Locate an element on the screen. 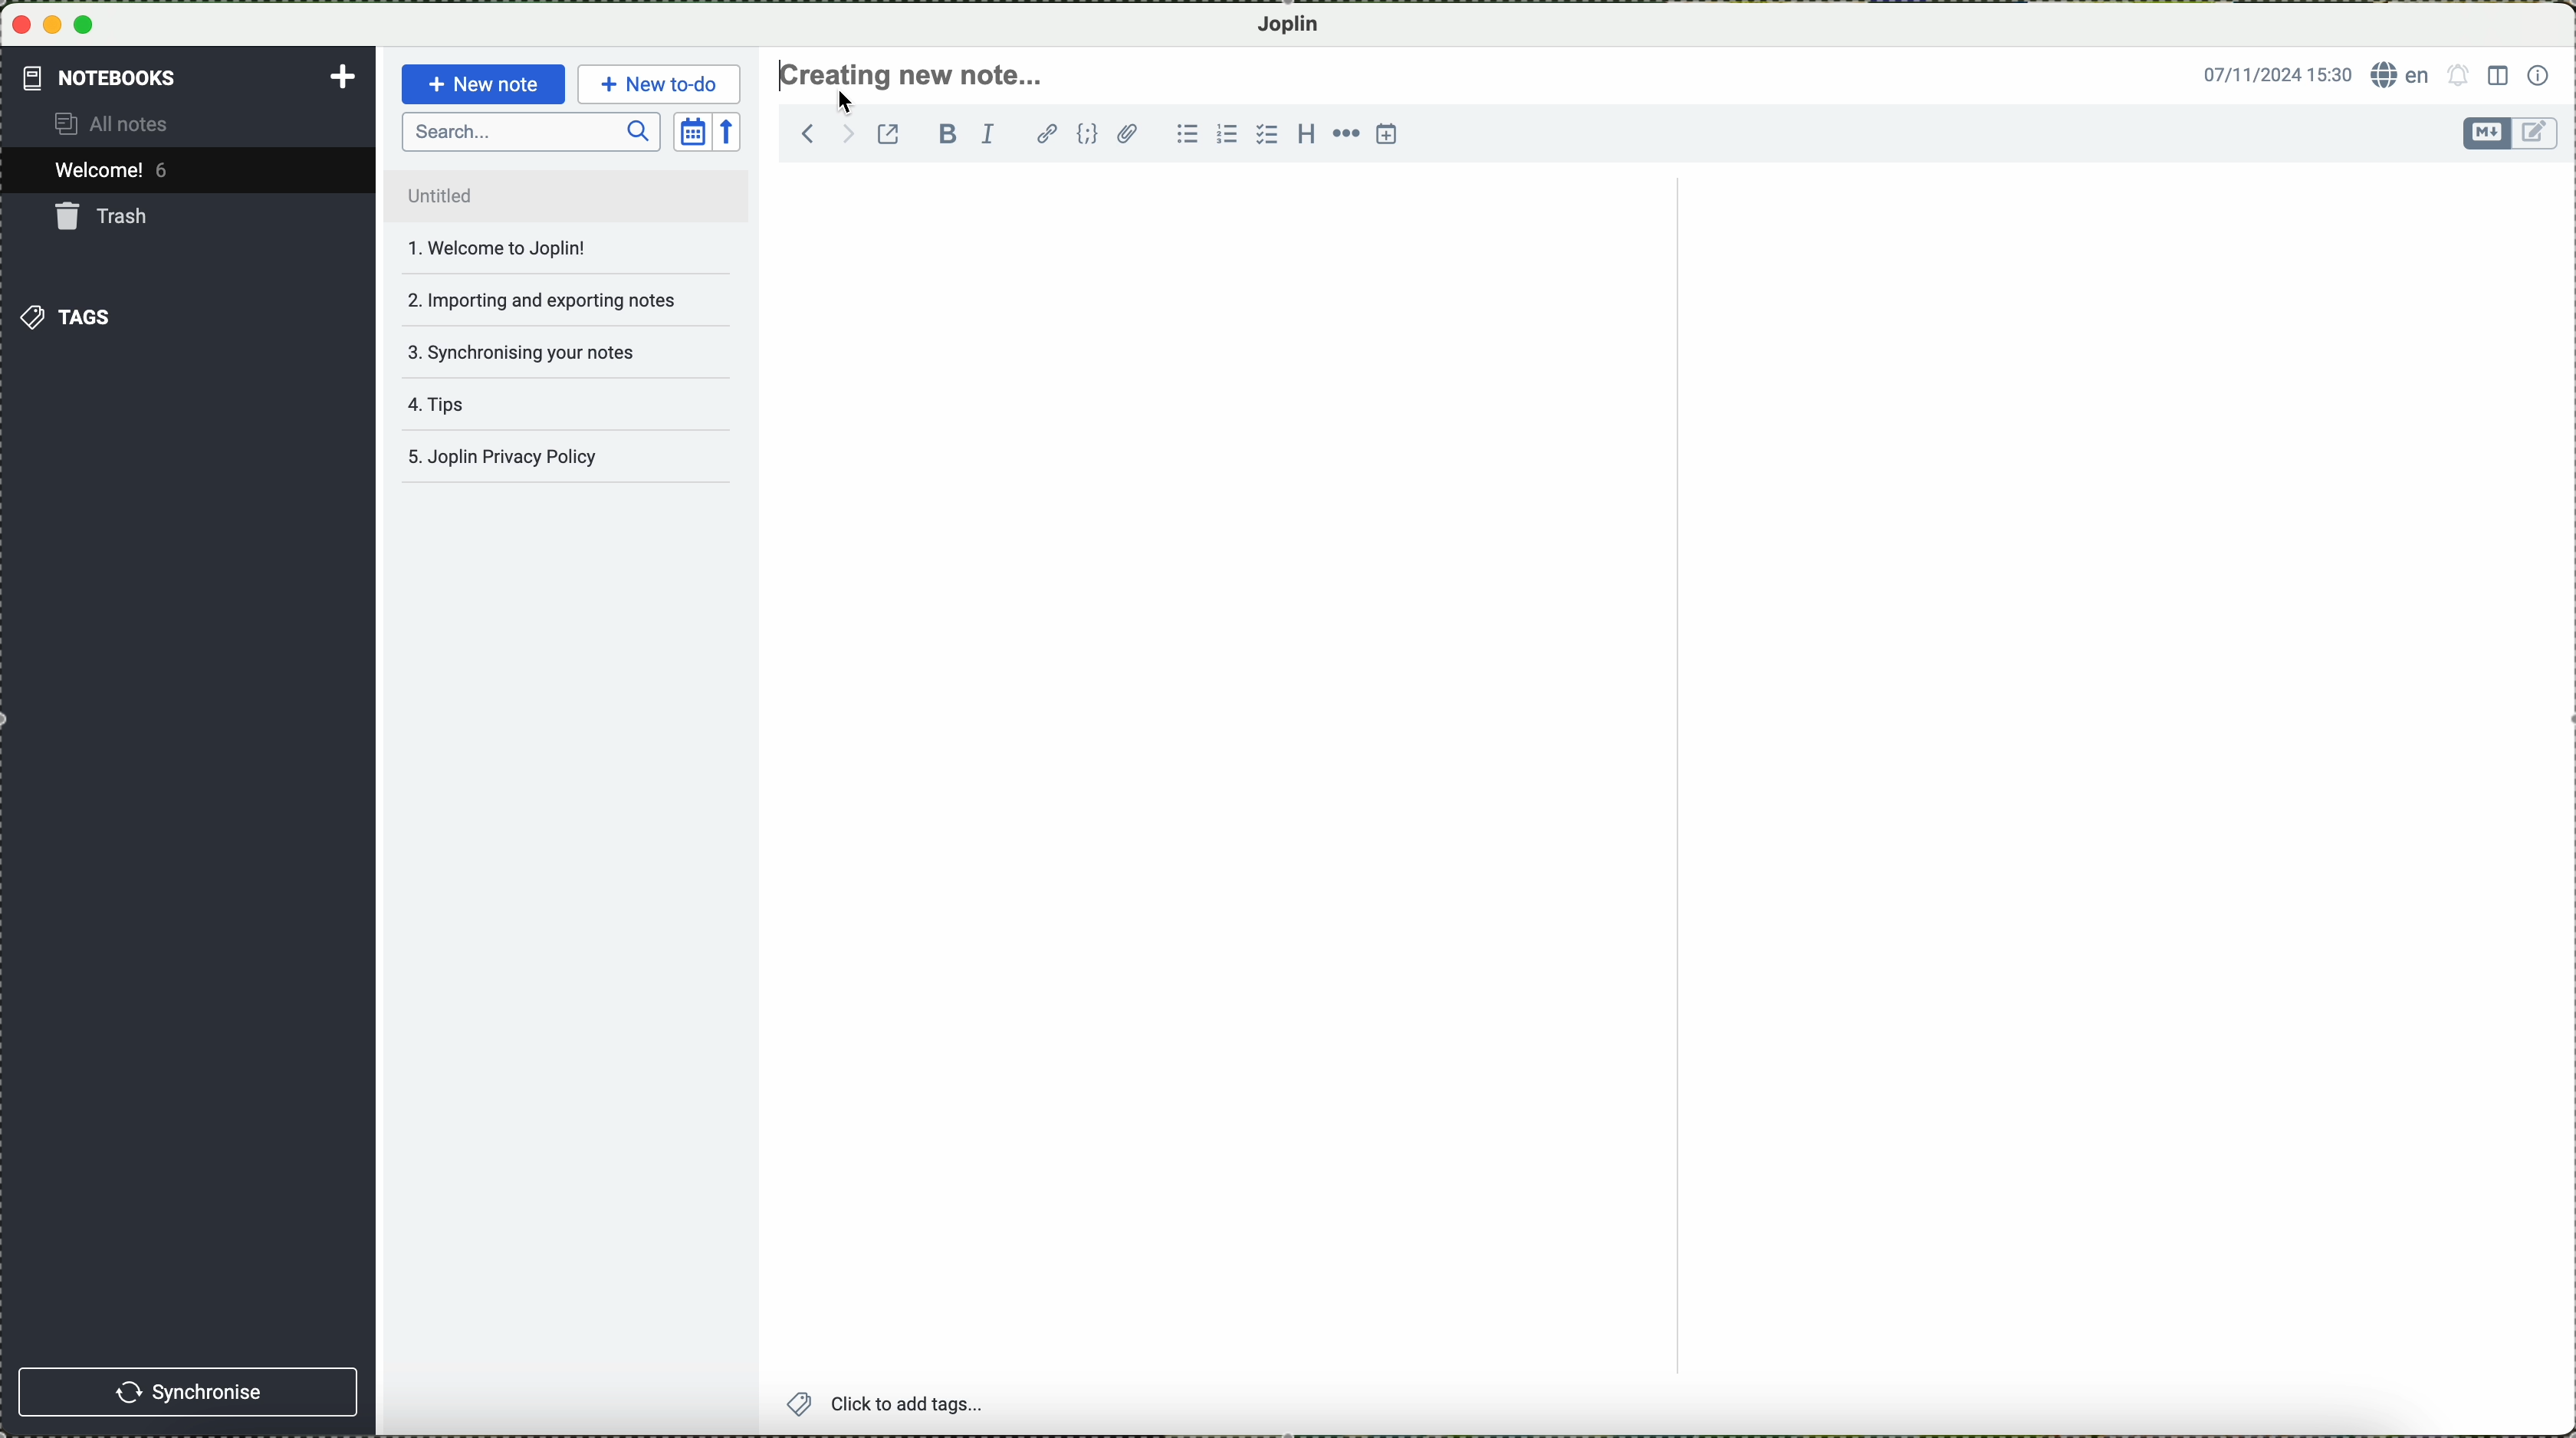 This screenshot has width=2576, height=1438. date and hour is located at coordinates (2270, 72).